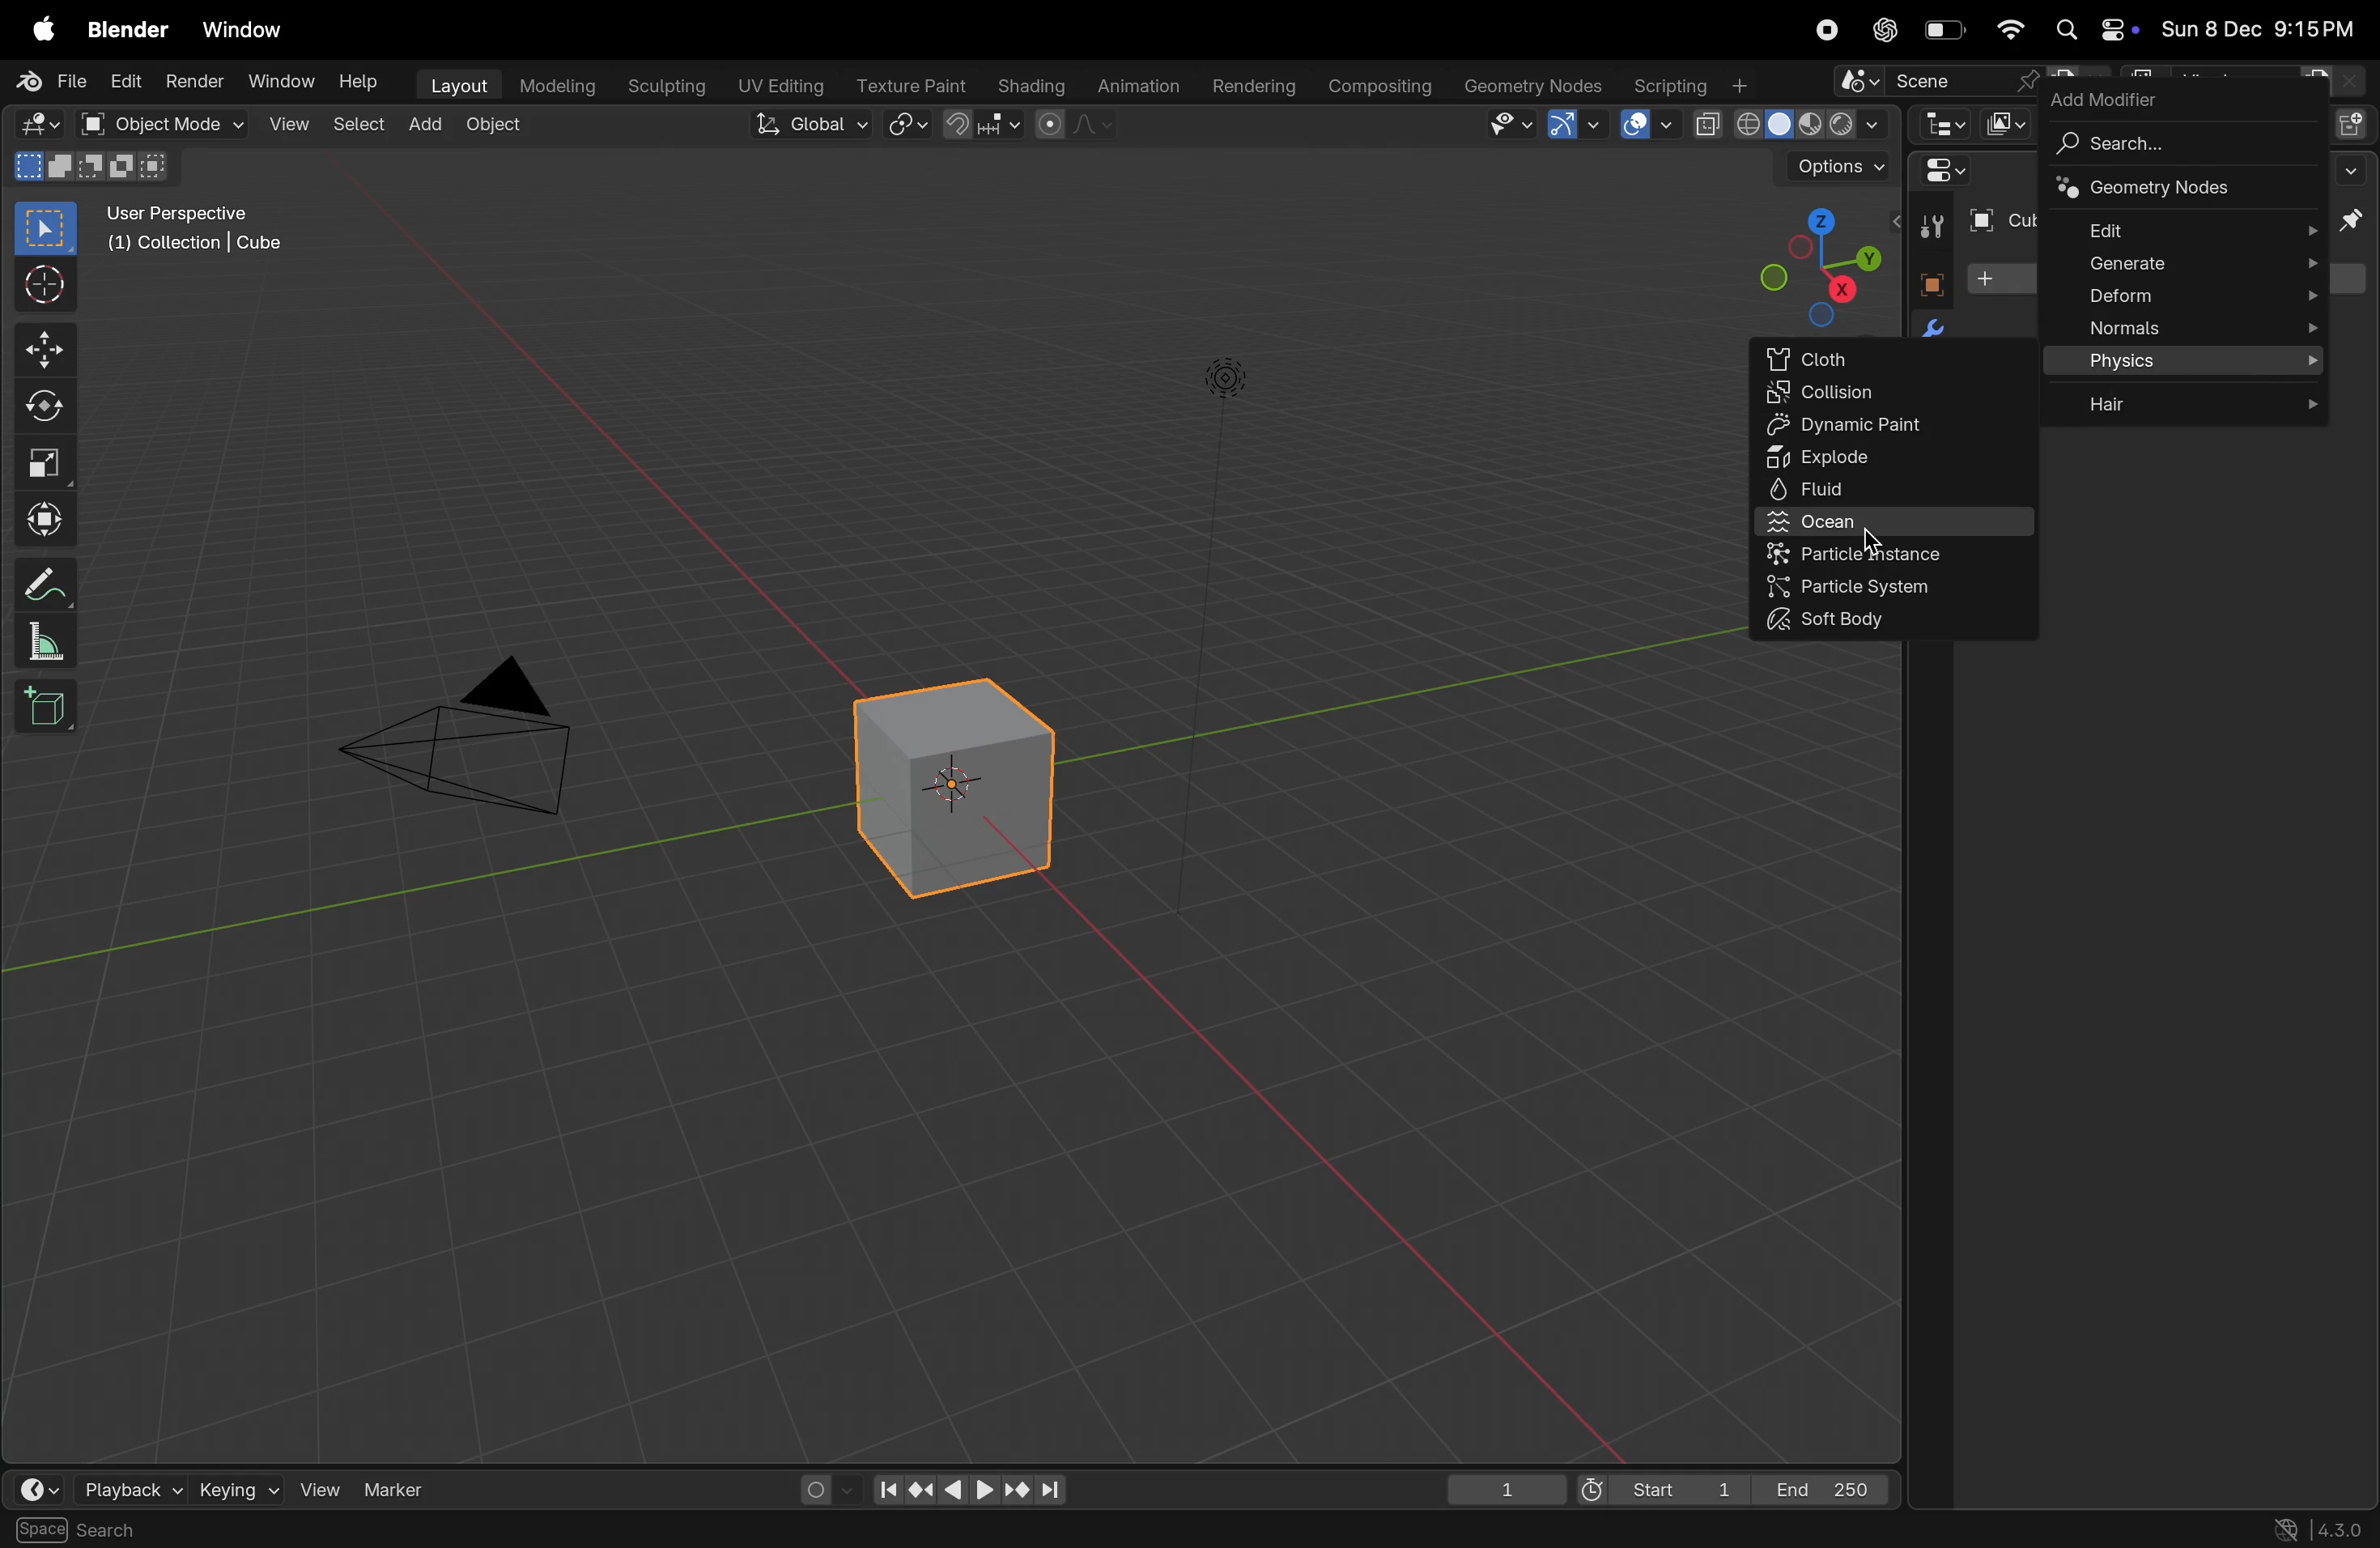 This screenshot has width=2380, height=1548. What do you see at coordinates (128, 30) in the screenshot?
I see `blender` at bounding box center [128, 30].